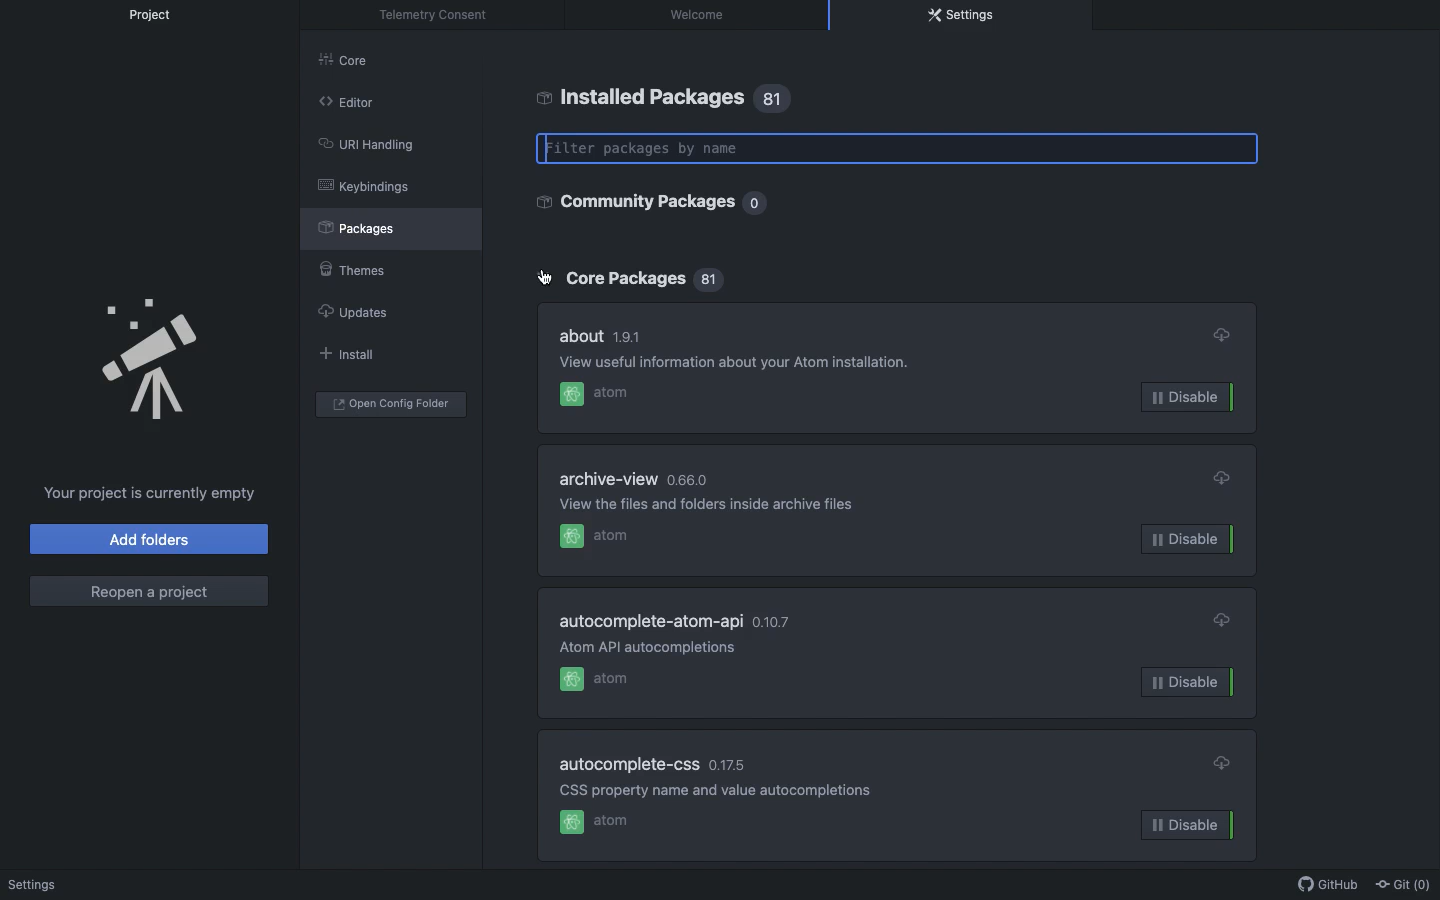 The width and height of the screenshot is (1440, 900). Describe the element at coordinates (1224, 762) in the screenshot. I see `Cloud` at that location.